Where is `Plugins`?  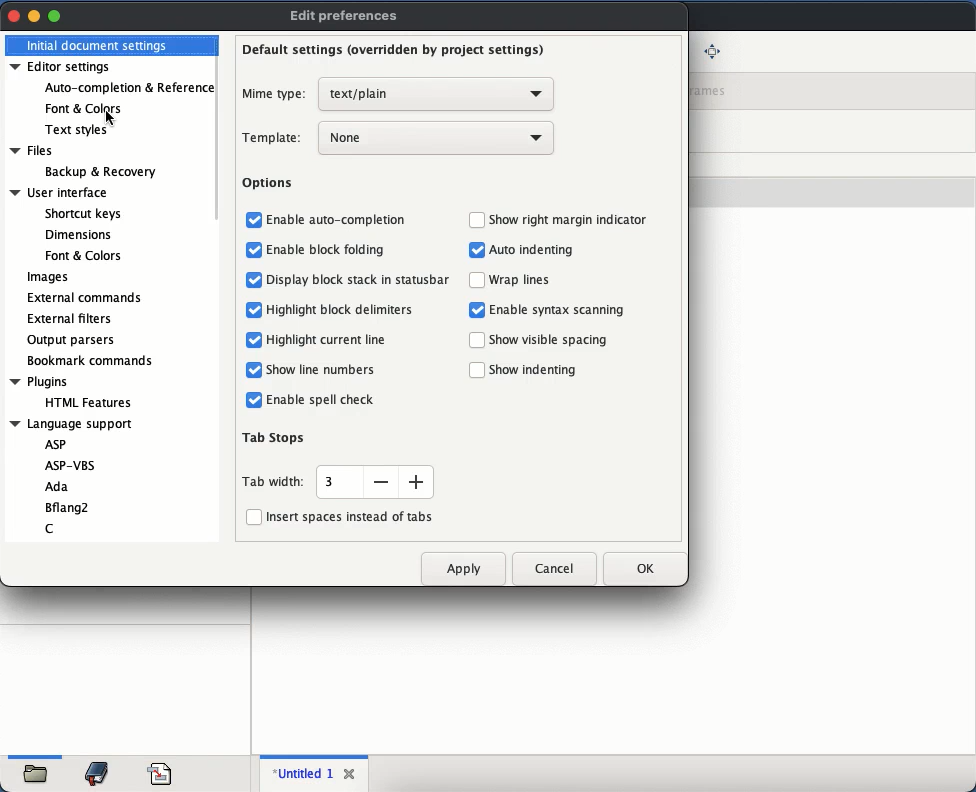
Plugins is located at coordinates (39, 380).